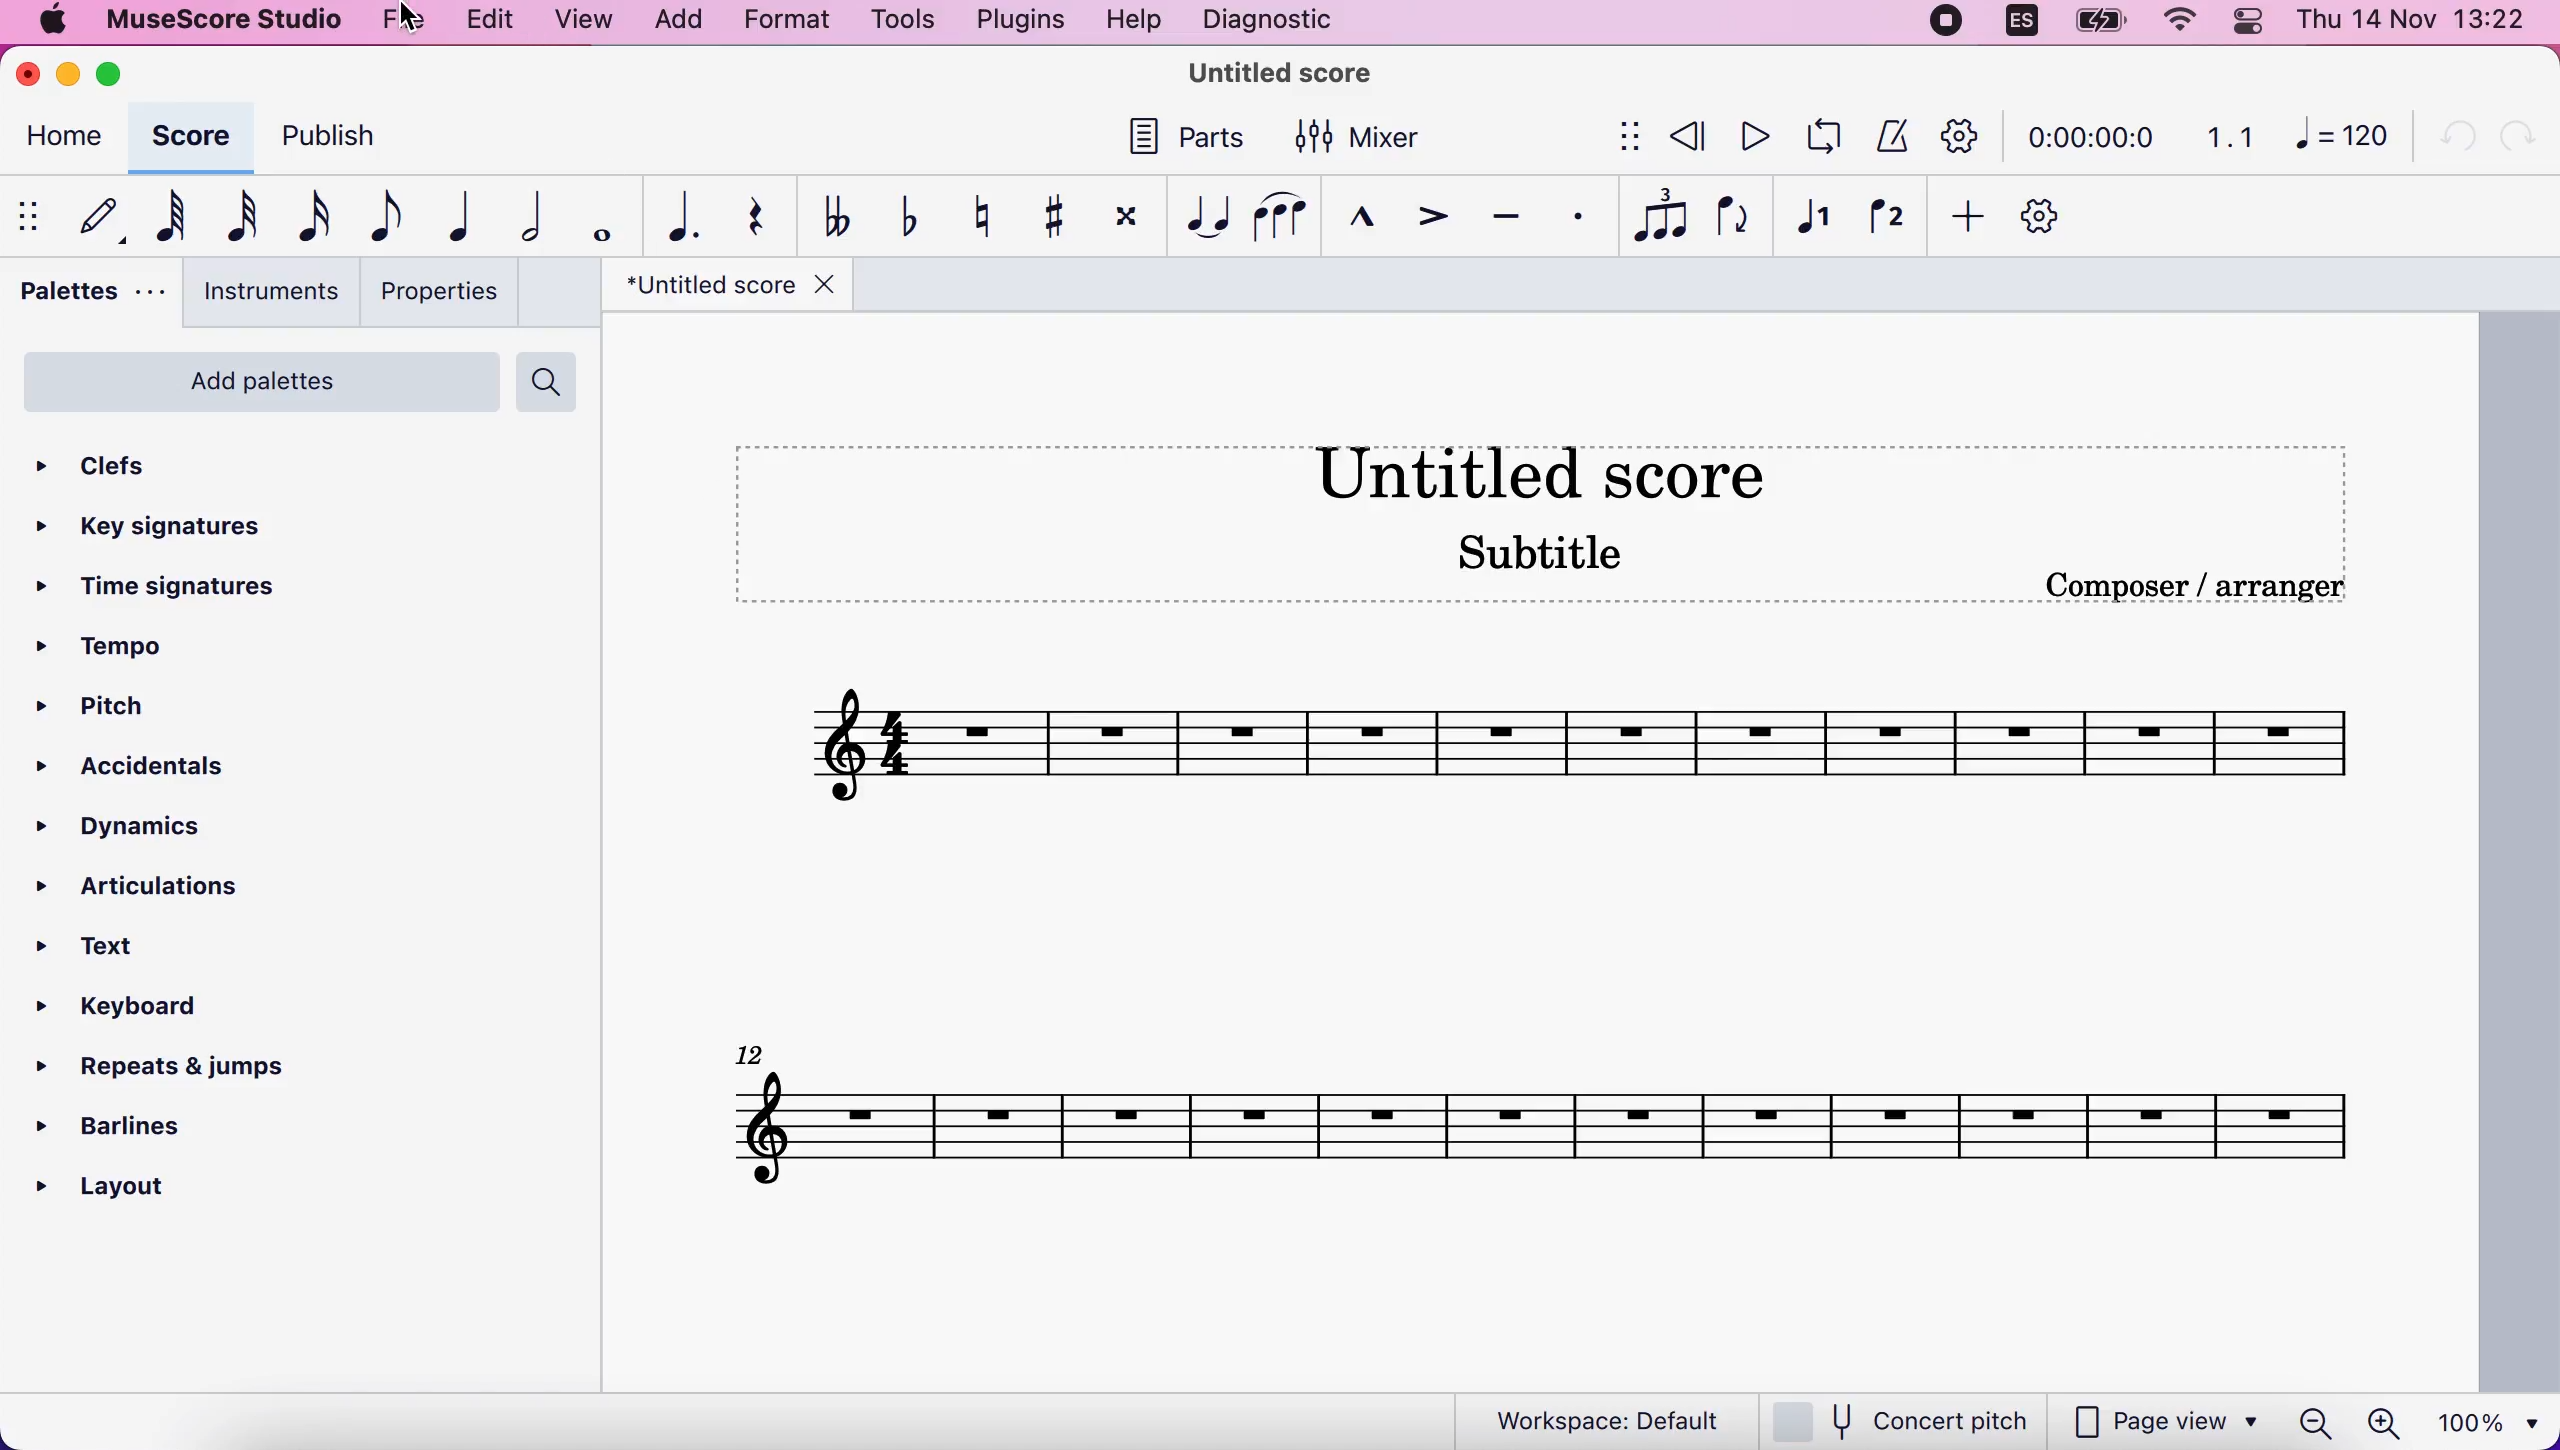 Image resolution: width=2560 pixels, height=1450 pixels. Describe the element at coordinates (2419, 24) in the screenshot. I see `time and date` at that location.